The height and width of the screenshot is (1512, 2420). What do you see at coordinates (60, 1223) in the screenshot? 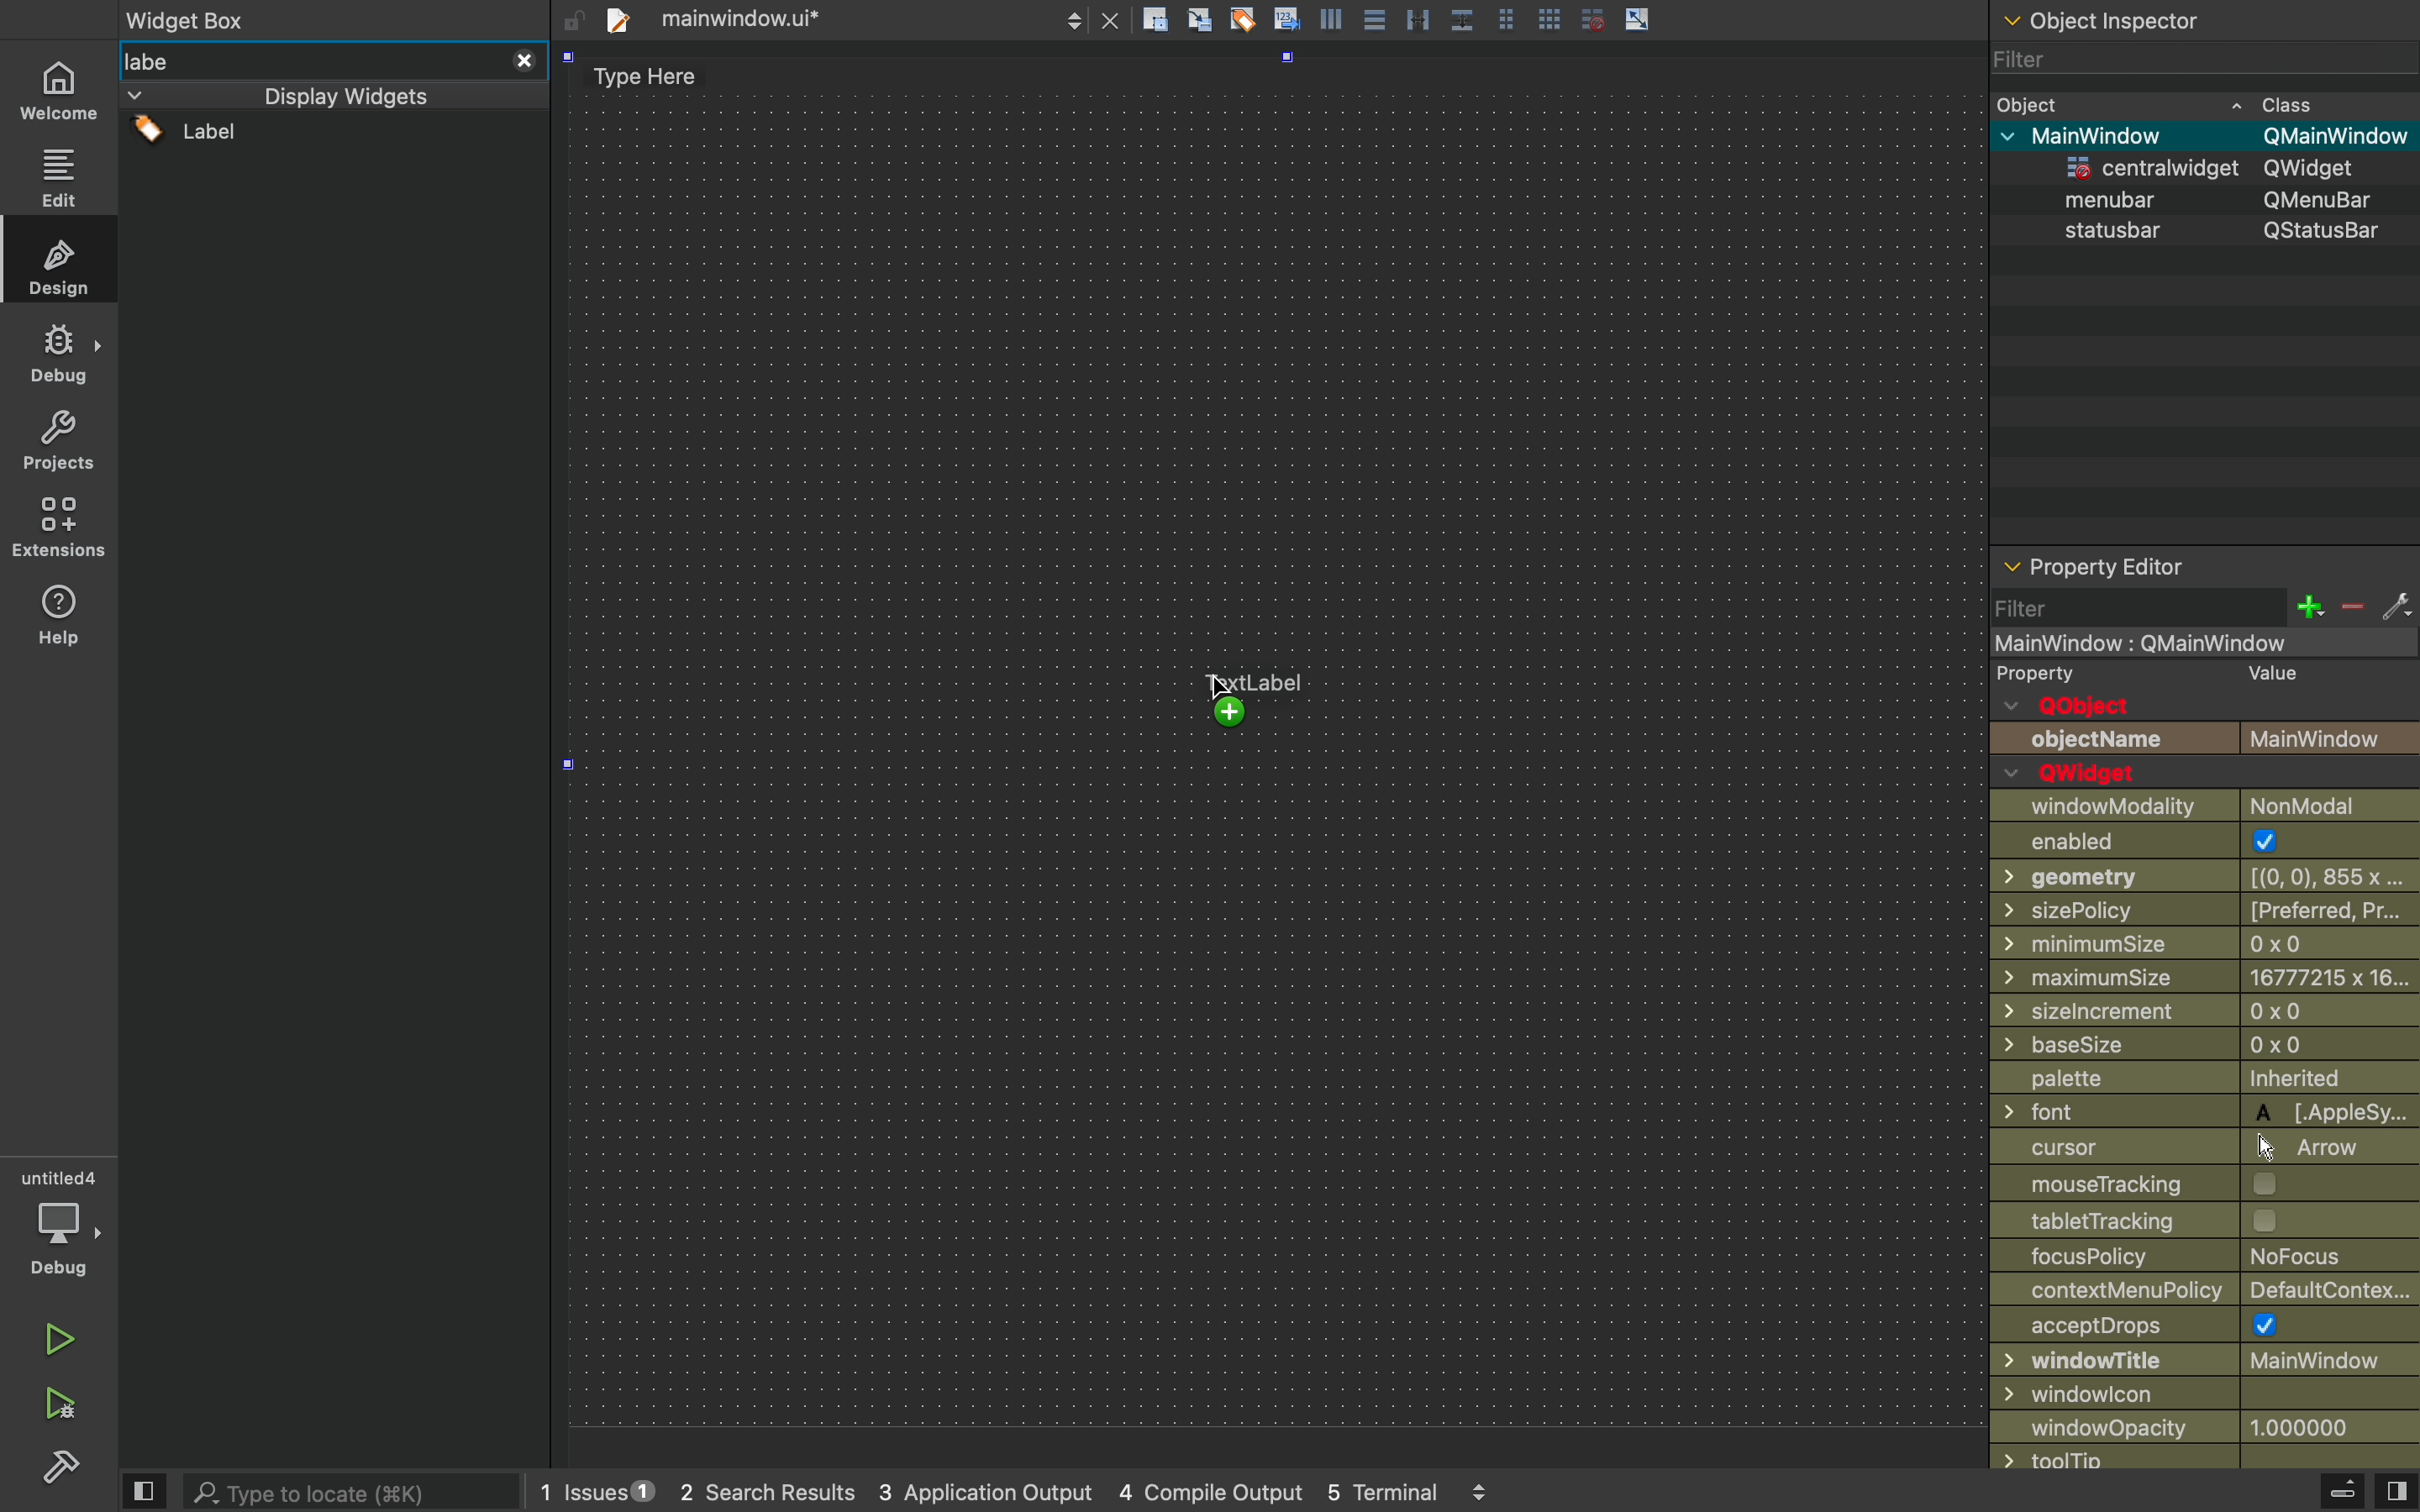
I see `debug` at bounding box center [60, 1223].